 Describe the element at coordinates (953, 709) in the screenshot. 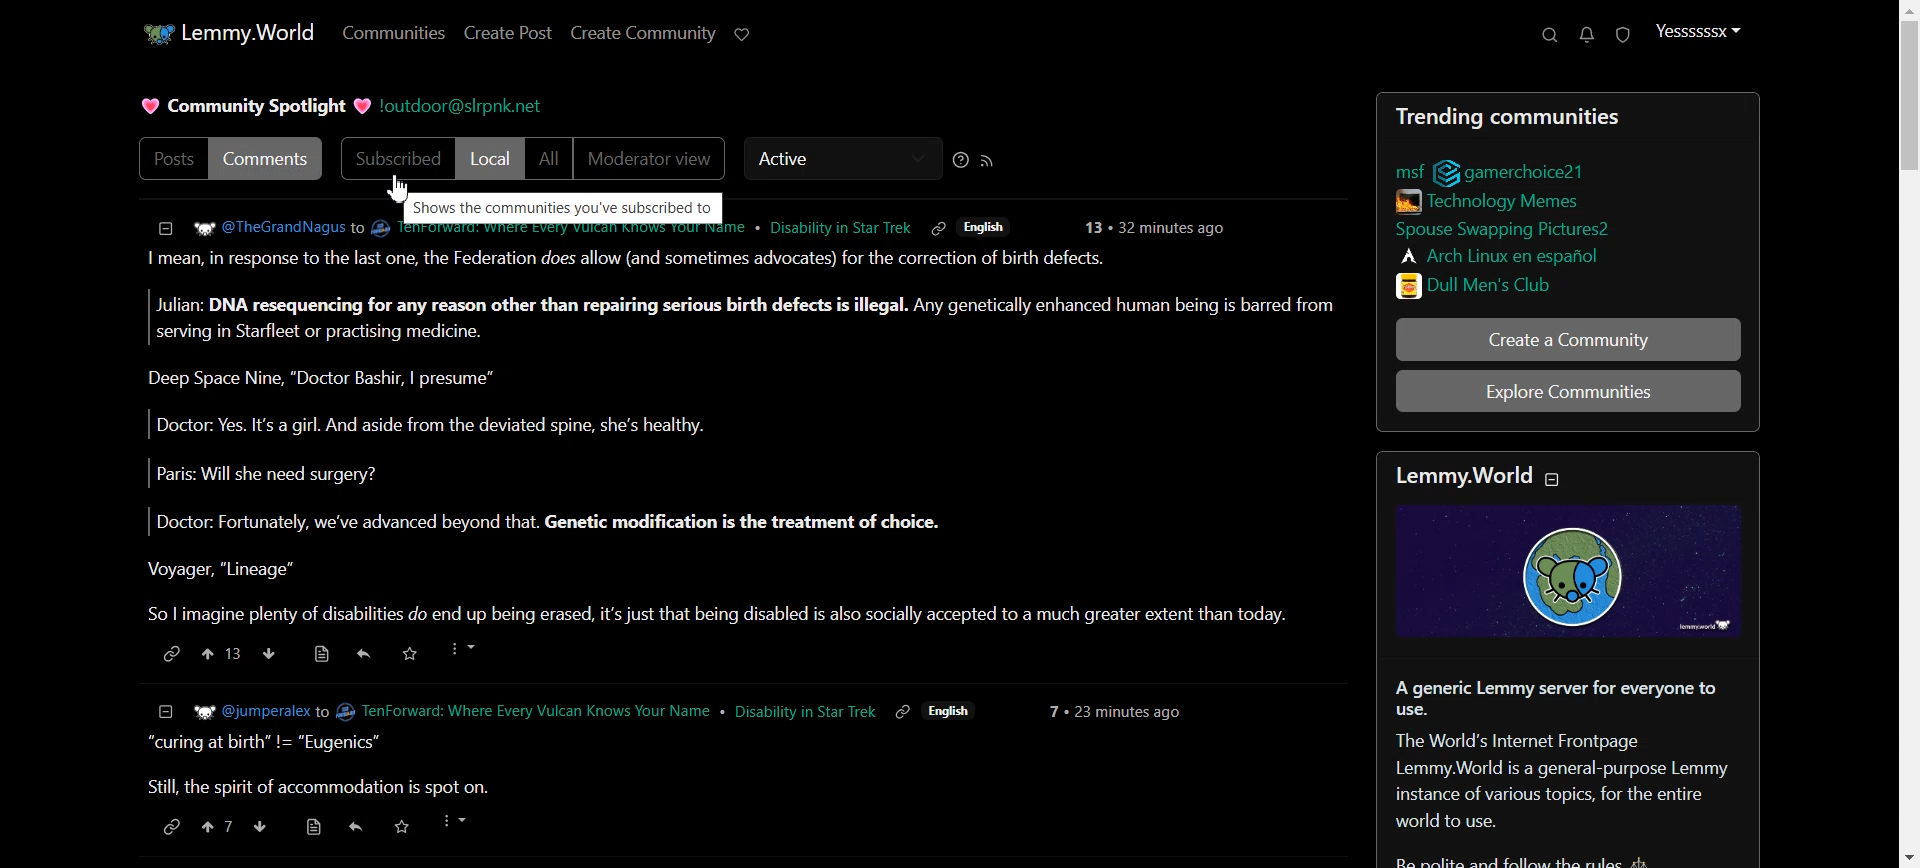

I see `english` at that location.